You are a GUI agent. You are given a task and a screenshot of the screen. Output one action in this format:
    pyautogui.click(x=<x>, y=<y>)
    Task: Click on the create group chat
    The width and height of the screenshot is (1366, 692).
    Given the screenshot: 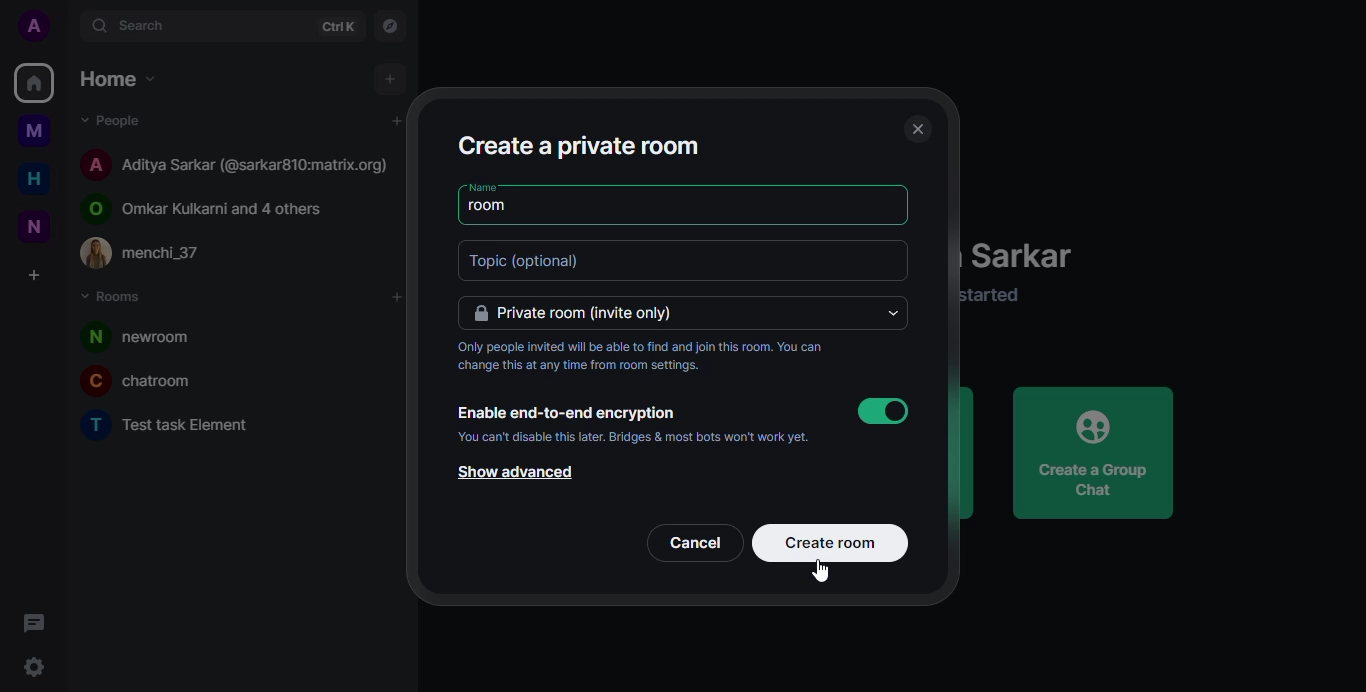 What is the action you would take?
    pyautogui.click(x=1091, y=452)
    